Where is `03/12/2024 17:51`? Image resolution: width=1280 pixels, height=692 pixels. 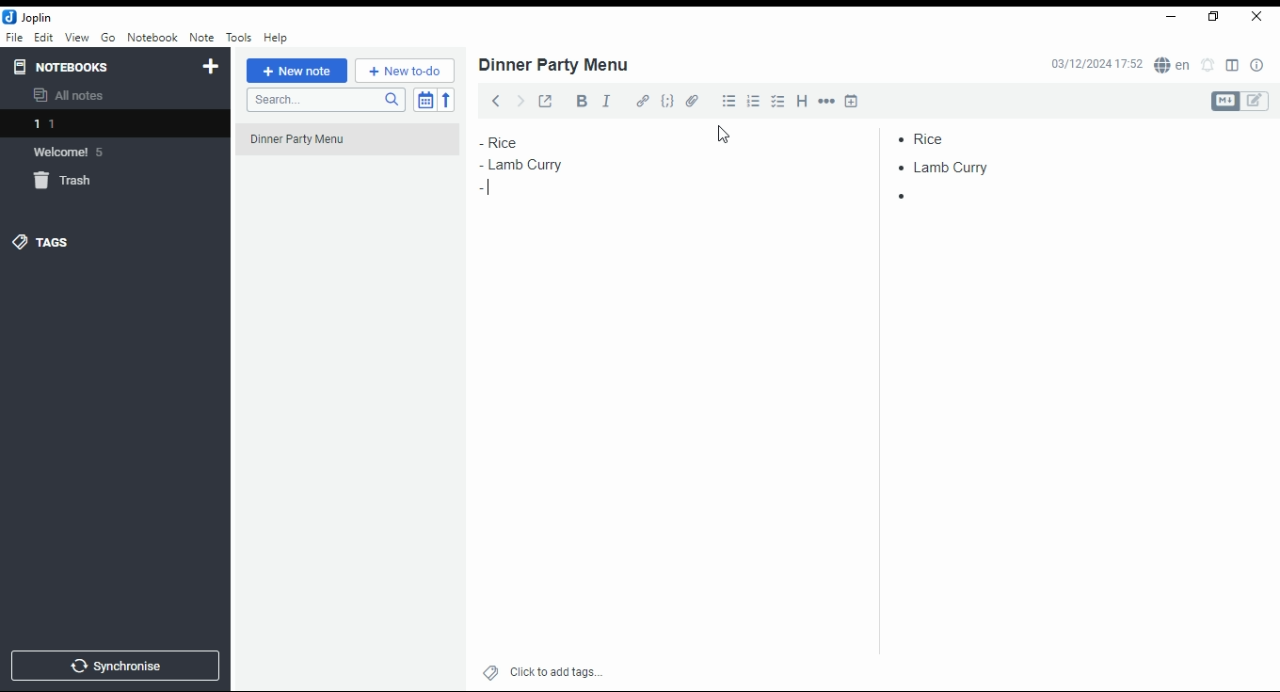
03/12/2024 17:51 is located at coordinates (1094, 65).